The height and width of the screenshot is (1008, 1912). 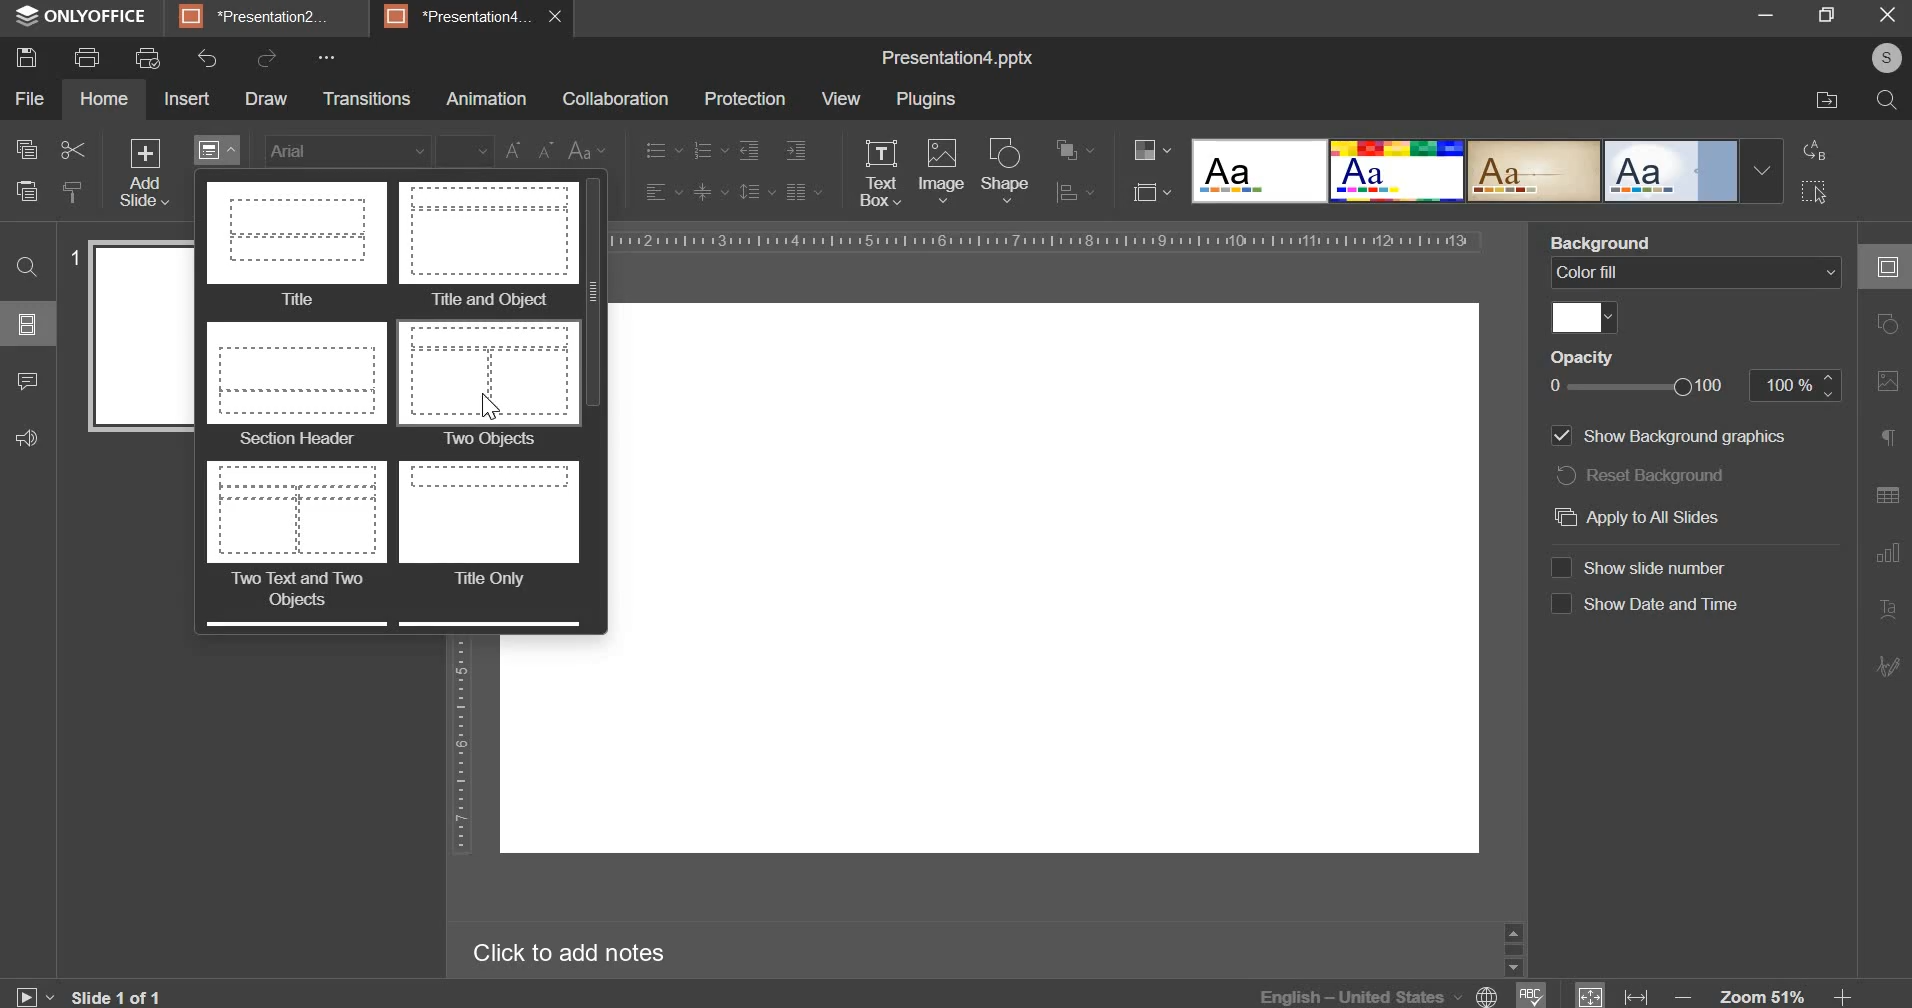 I want to click on opacity slider, so click(x=1640, y=387).